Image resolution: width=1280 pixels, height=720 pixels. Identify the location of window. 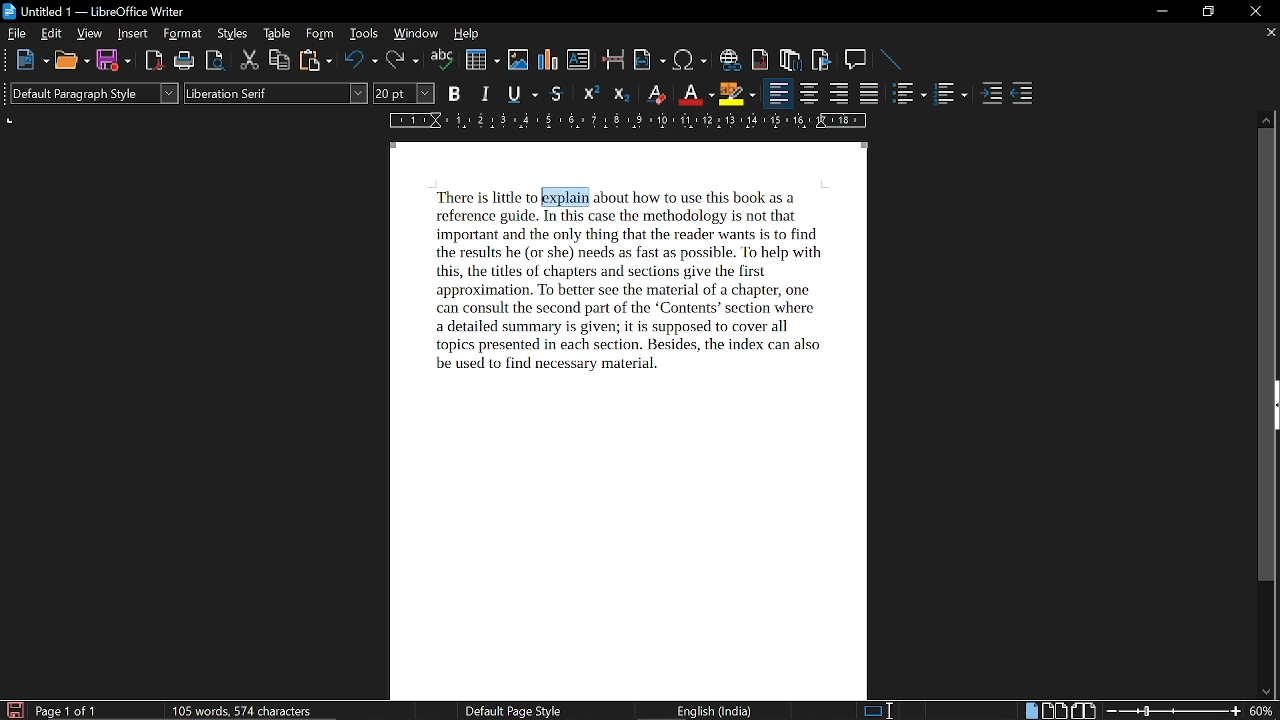
(416, 35).